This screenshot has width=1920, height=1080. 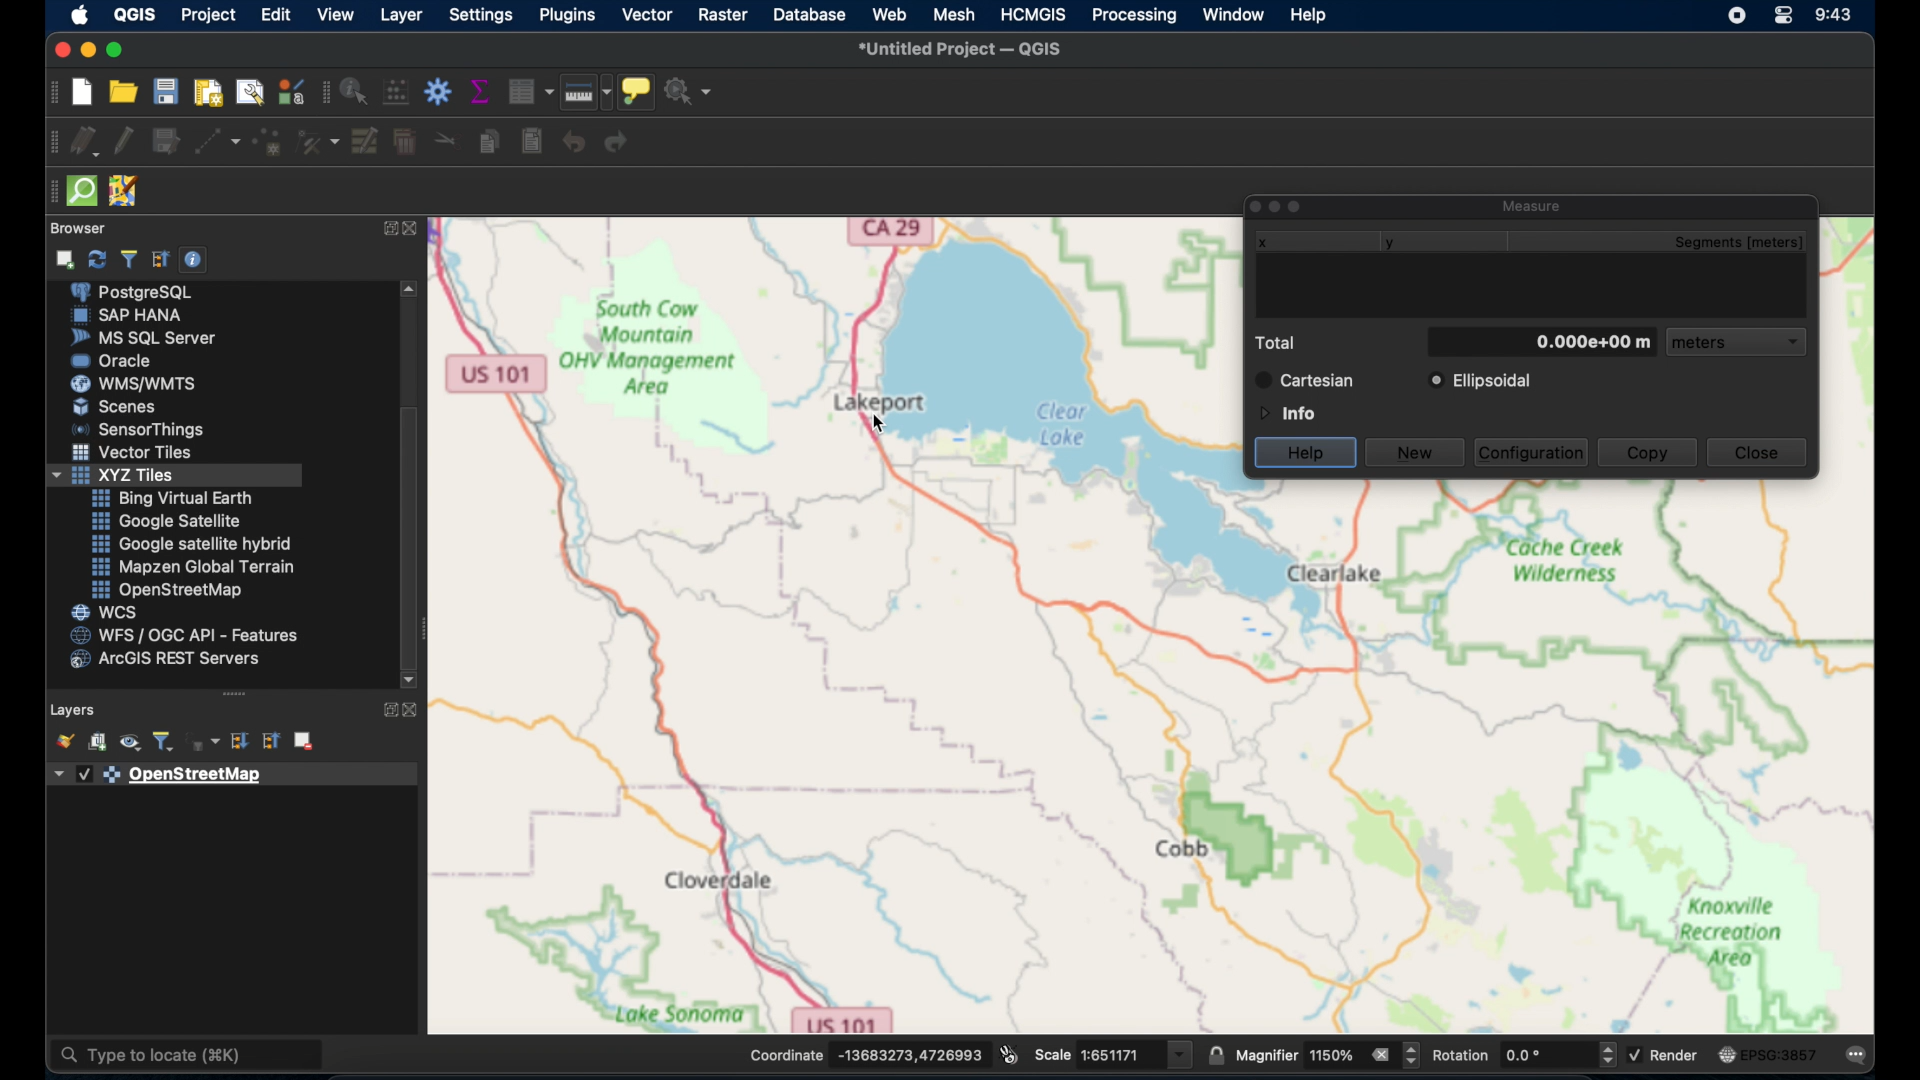 What do you see at coordinates (121, 139) in the screenshot?
I see `toggle editing` at bounding box center [121, 139].